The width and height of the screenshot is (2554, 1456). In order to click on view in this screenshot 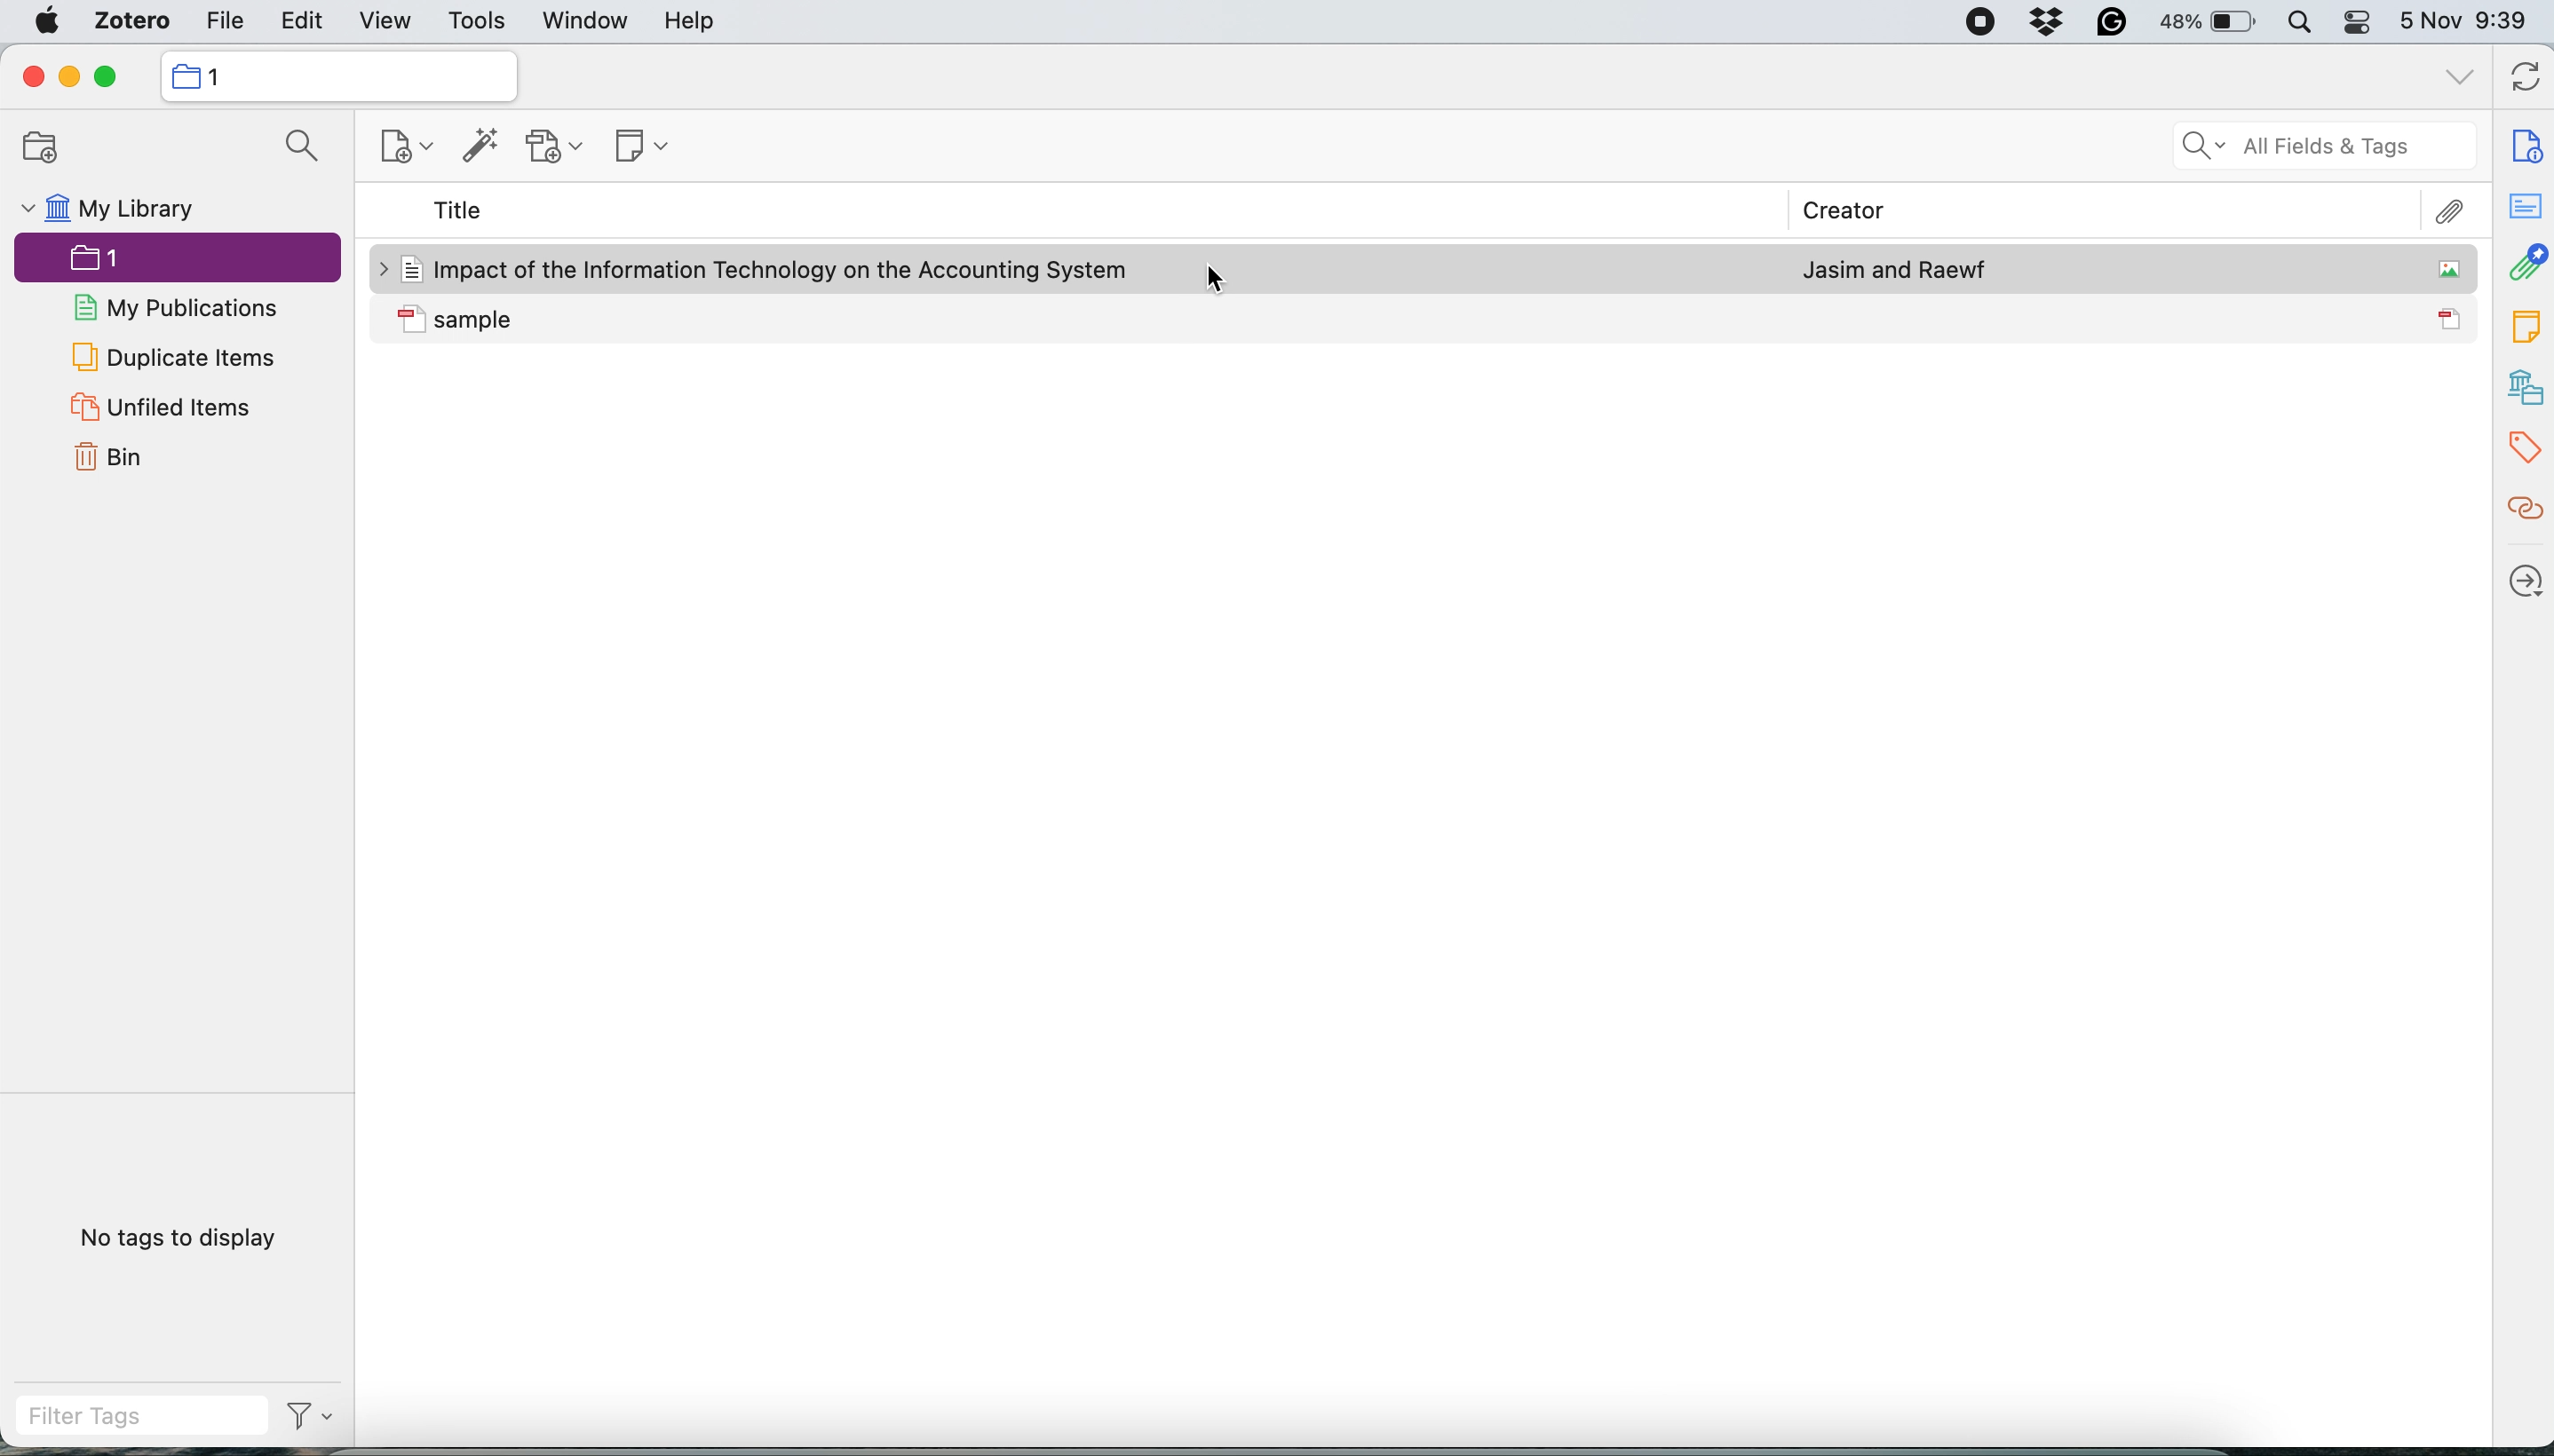, I will do `click(387, 22)`.